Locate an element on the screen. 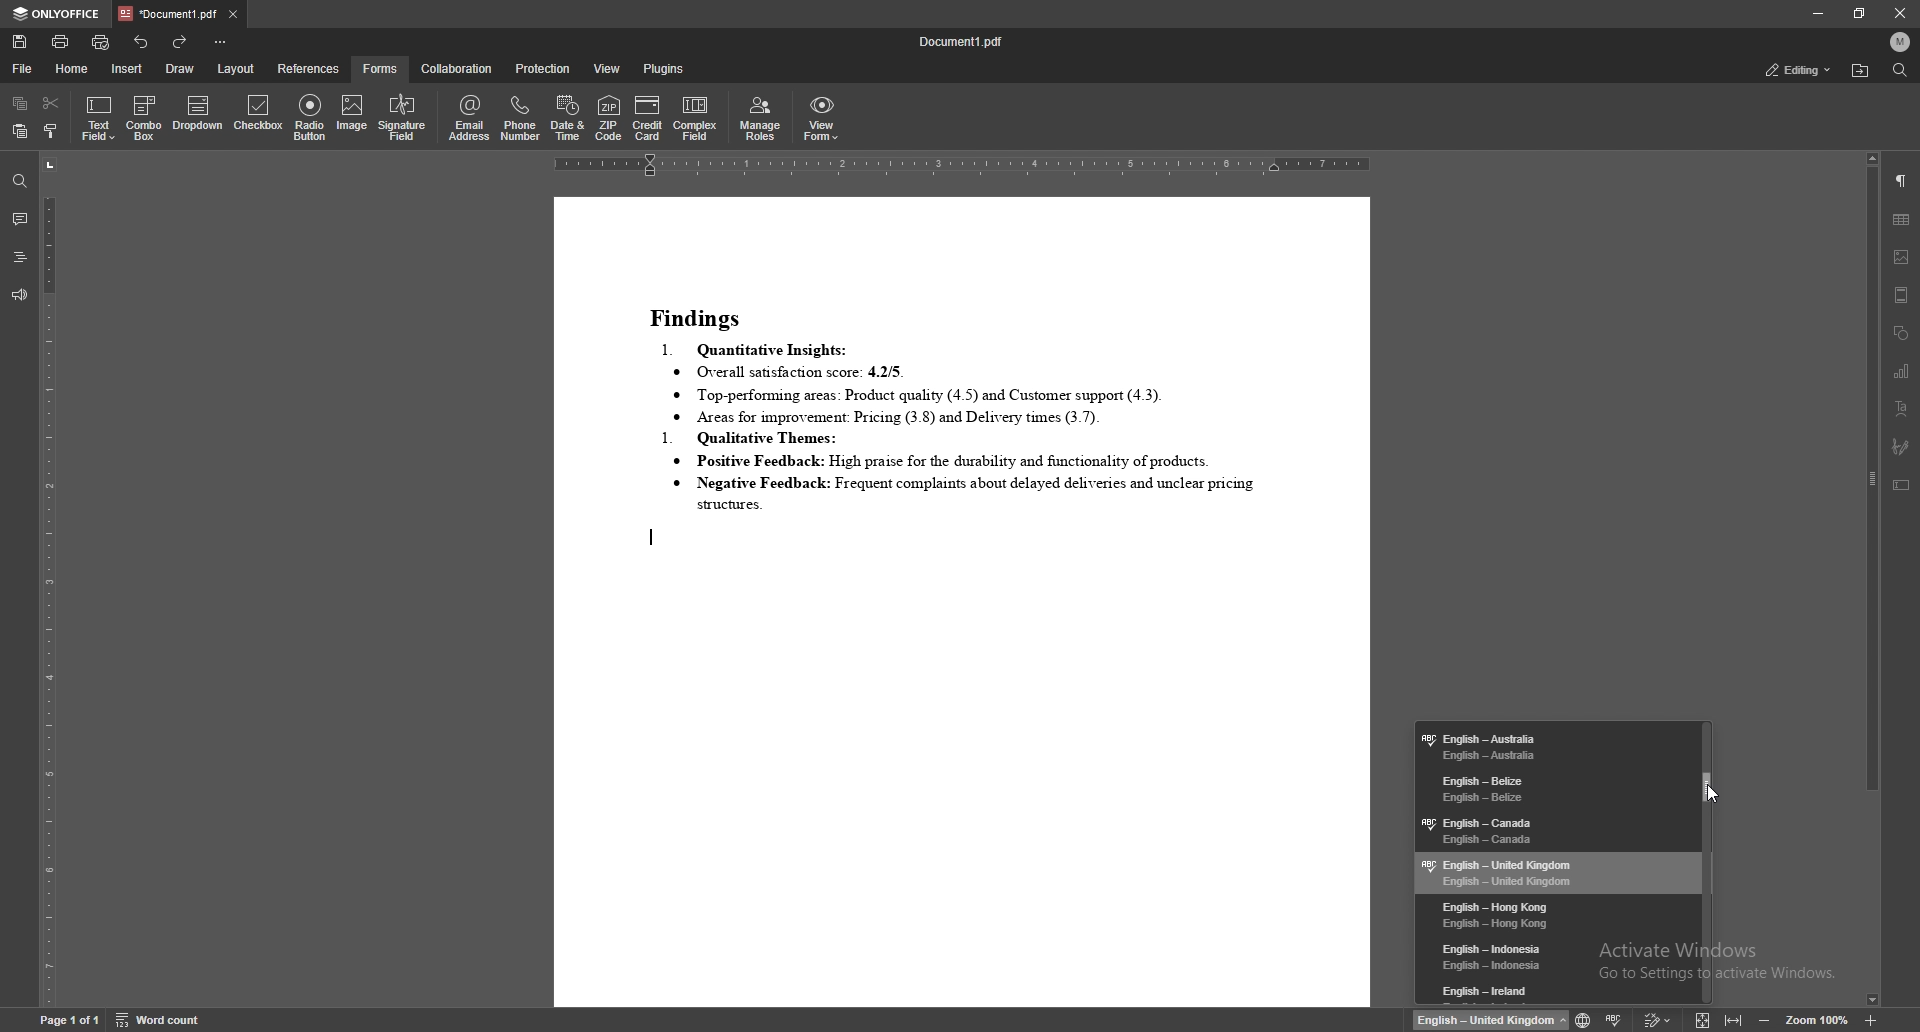  shapes is located at coordinates (1902, 334).